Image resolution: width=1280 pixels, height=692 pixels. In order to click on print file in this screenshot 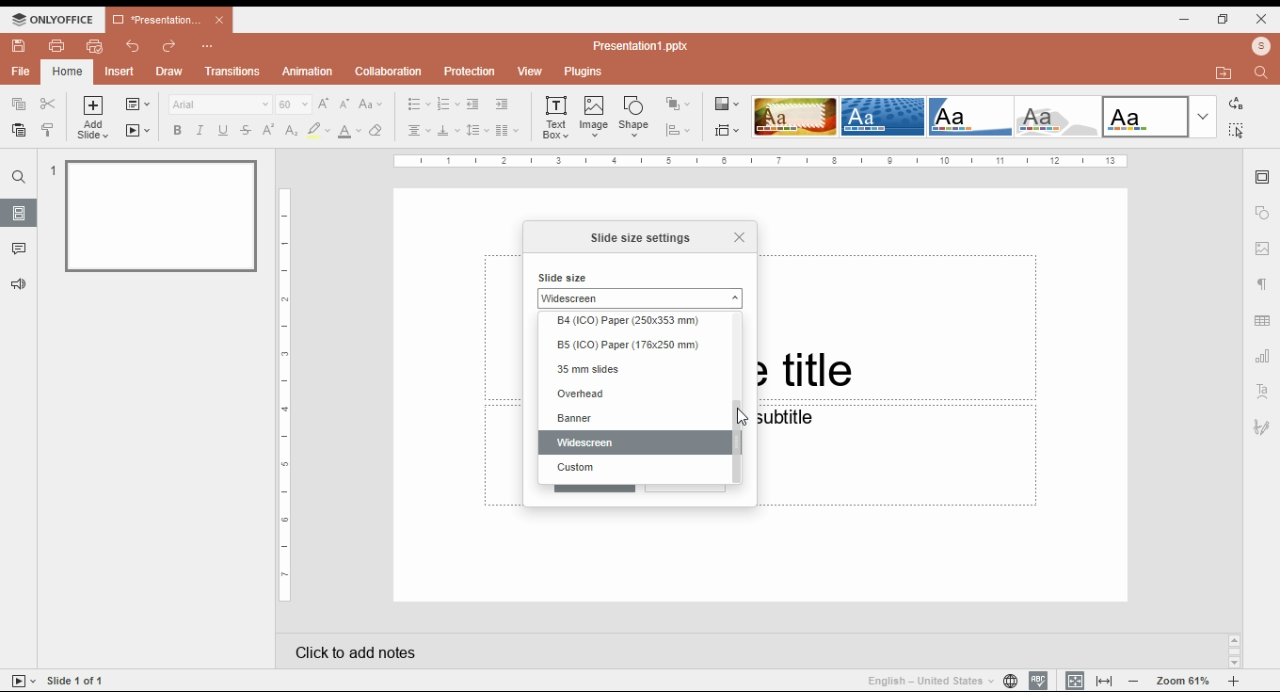, I will do `click(57, 46)`.